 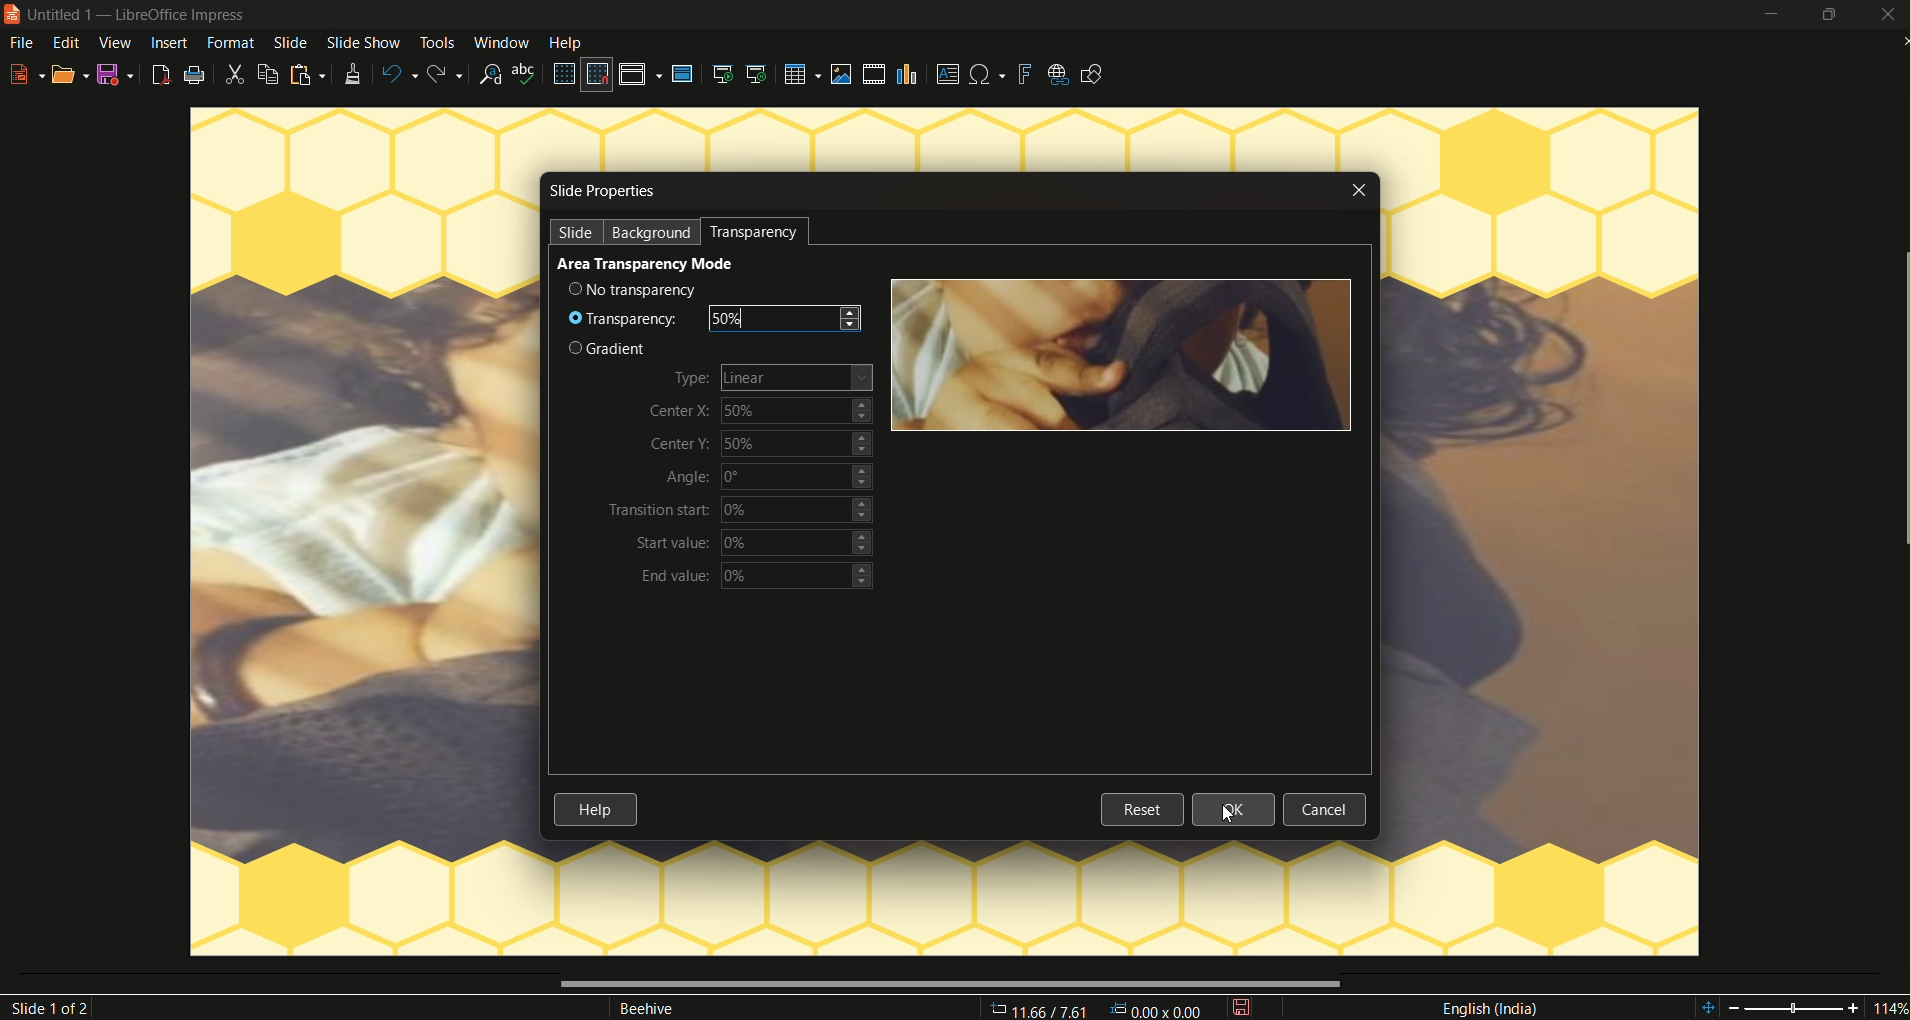 What do you see at coordinates (27, 74) in the screenshot?
I see `new file` at bounding box center [27, 74].